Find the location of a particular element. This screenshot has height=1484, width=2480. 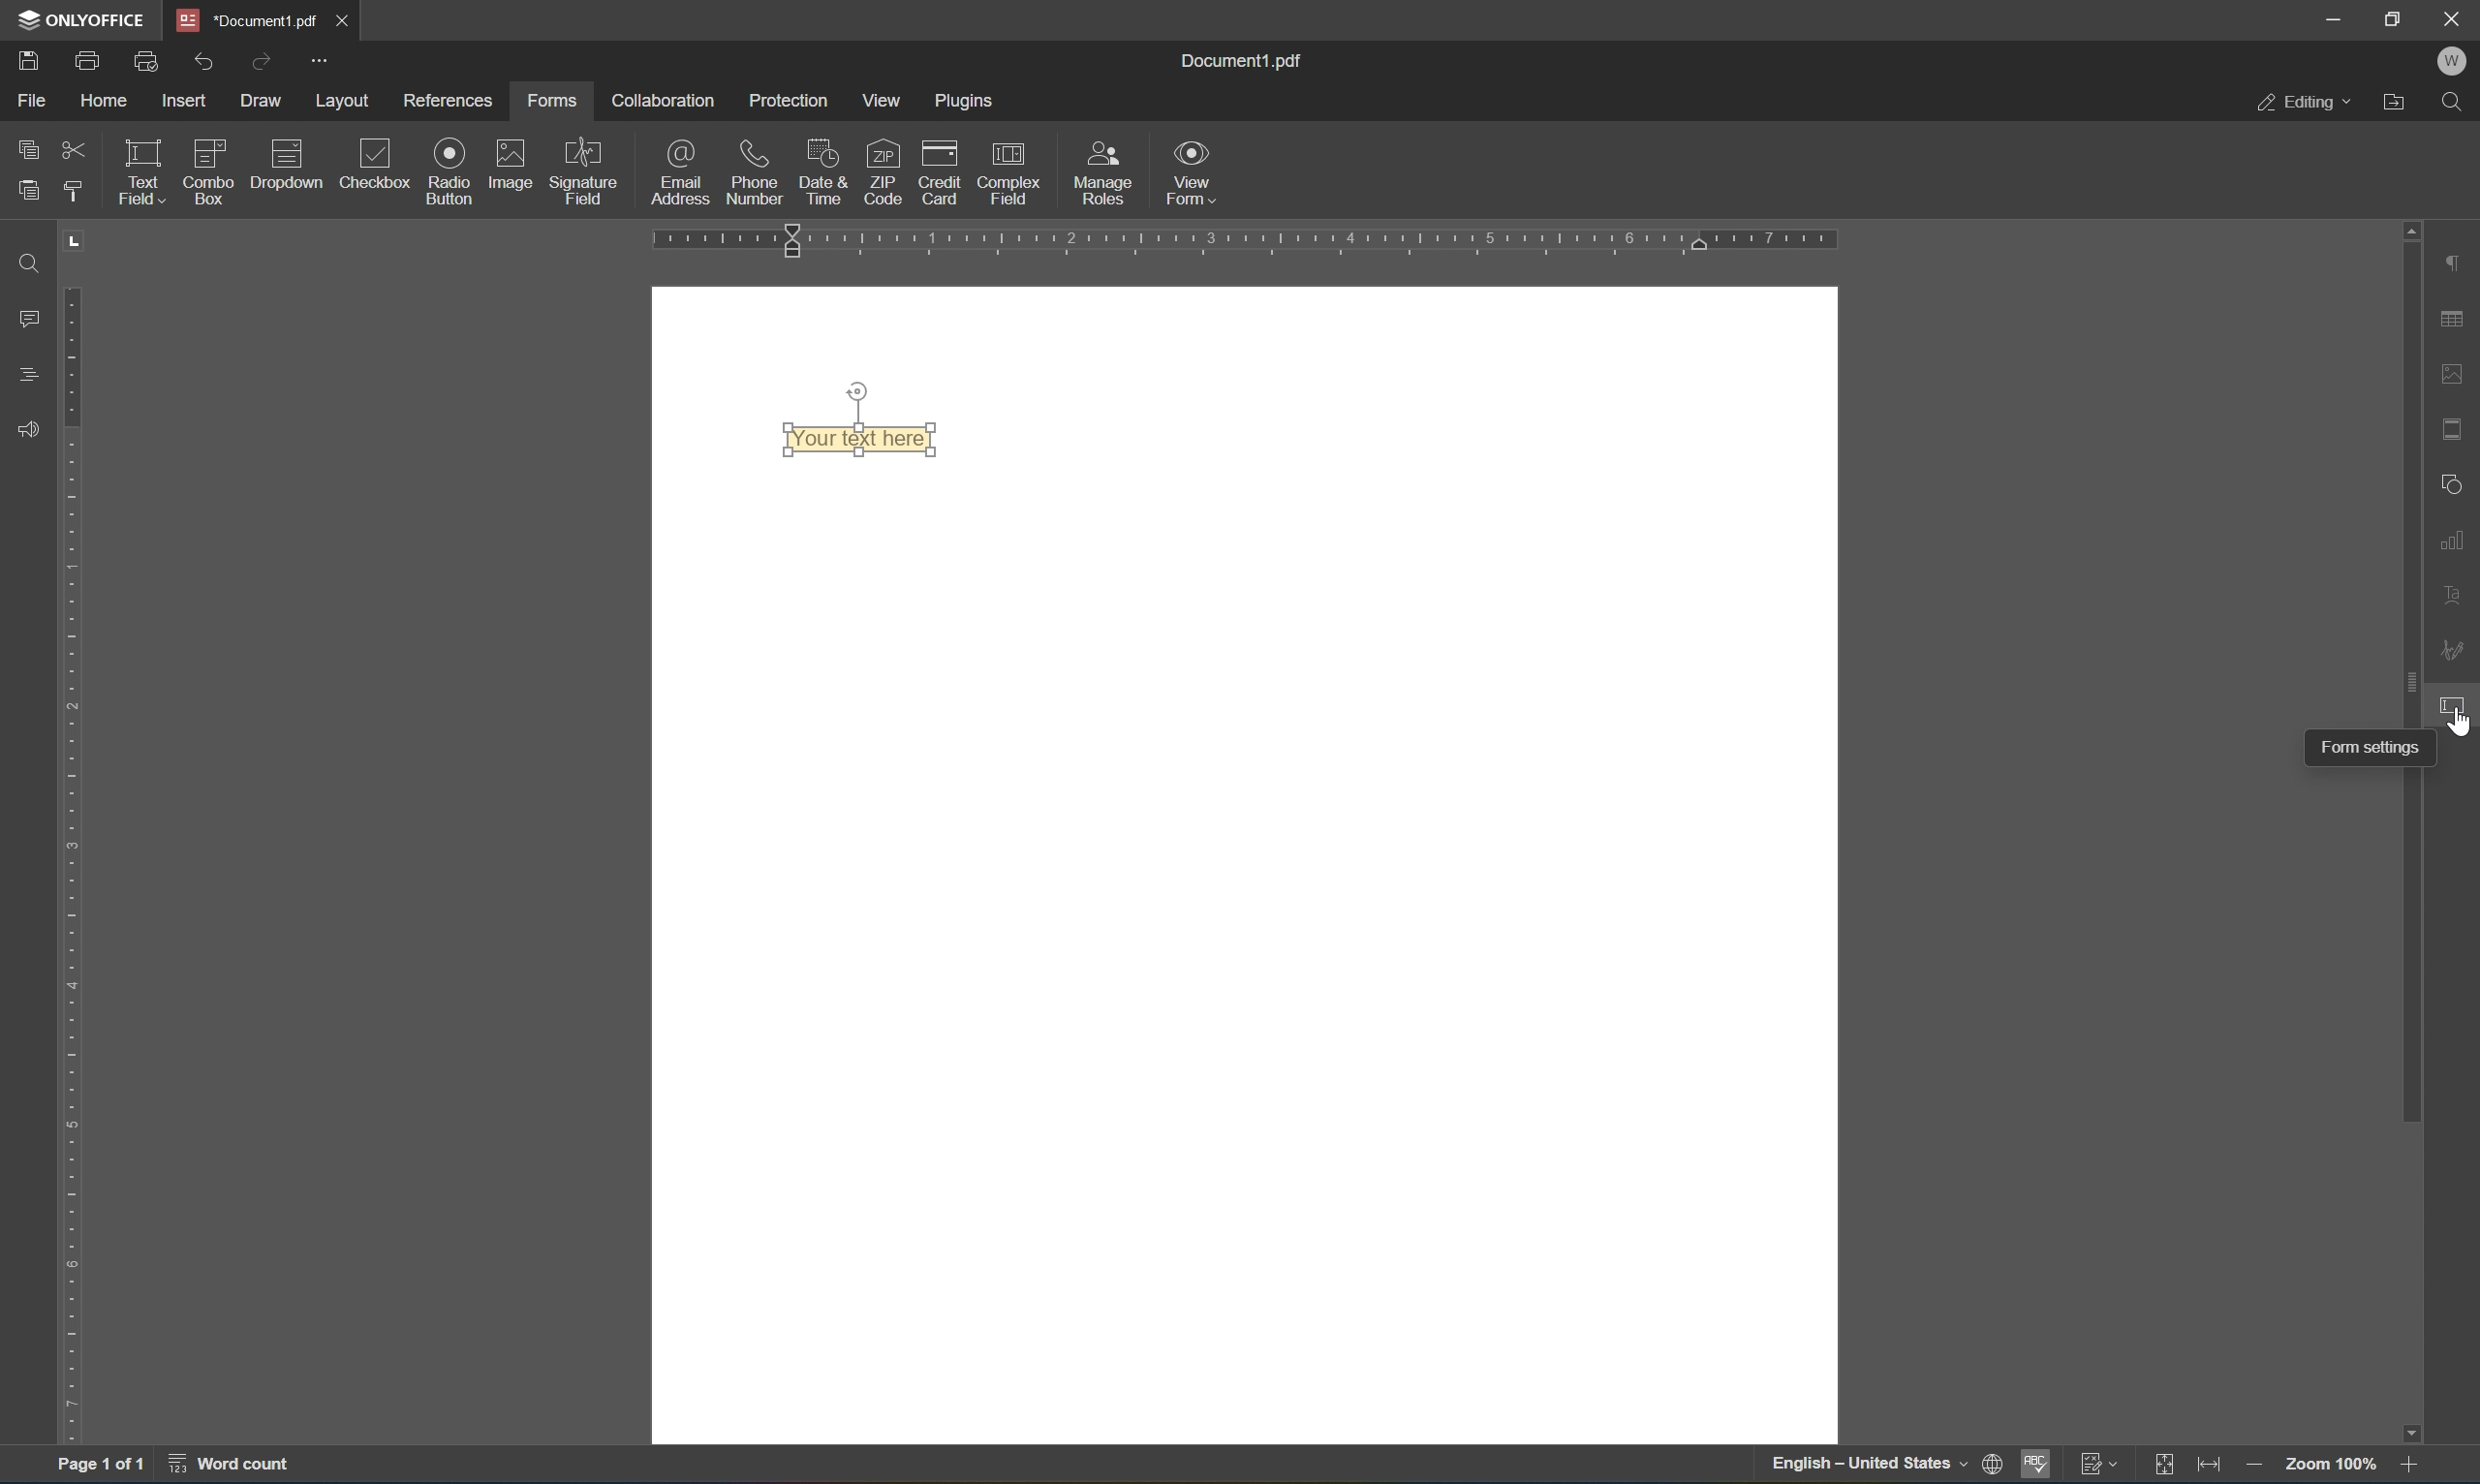

quick print is located at coordinates (143, 60).